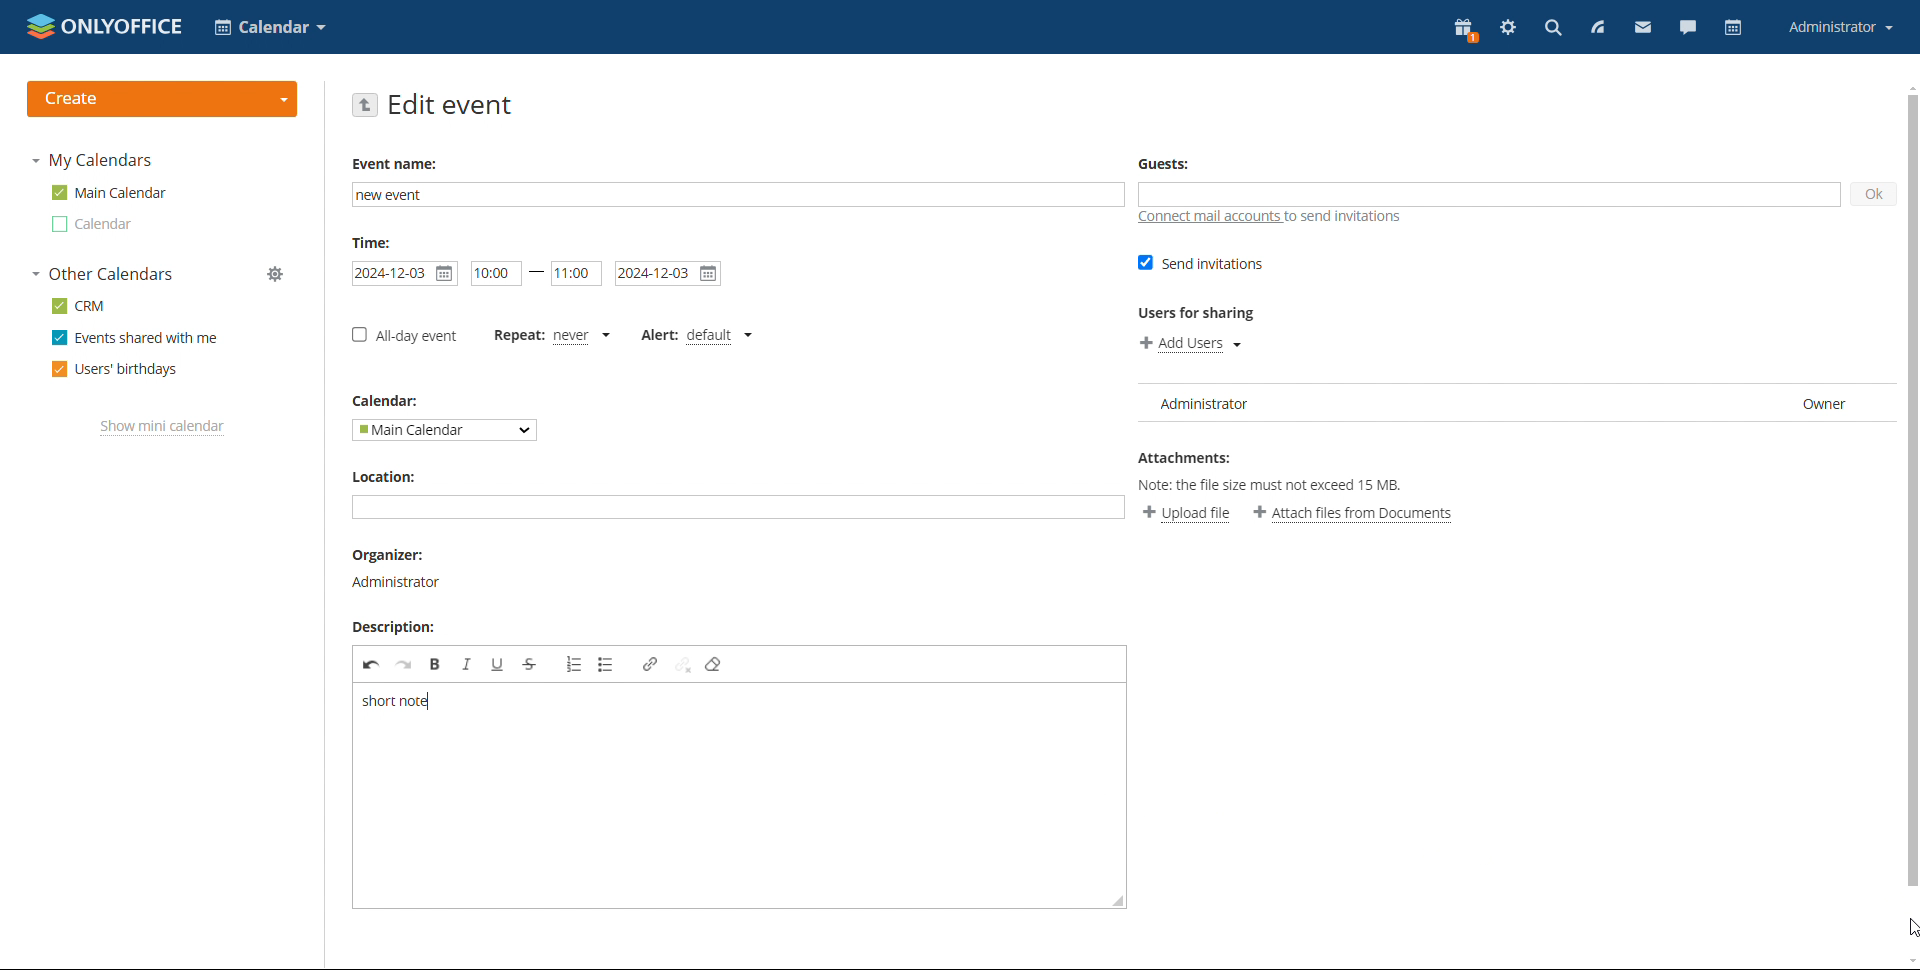  I want to click on all-day event checkbox, so click(404, 335).